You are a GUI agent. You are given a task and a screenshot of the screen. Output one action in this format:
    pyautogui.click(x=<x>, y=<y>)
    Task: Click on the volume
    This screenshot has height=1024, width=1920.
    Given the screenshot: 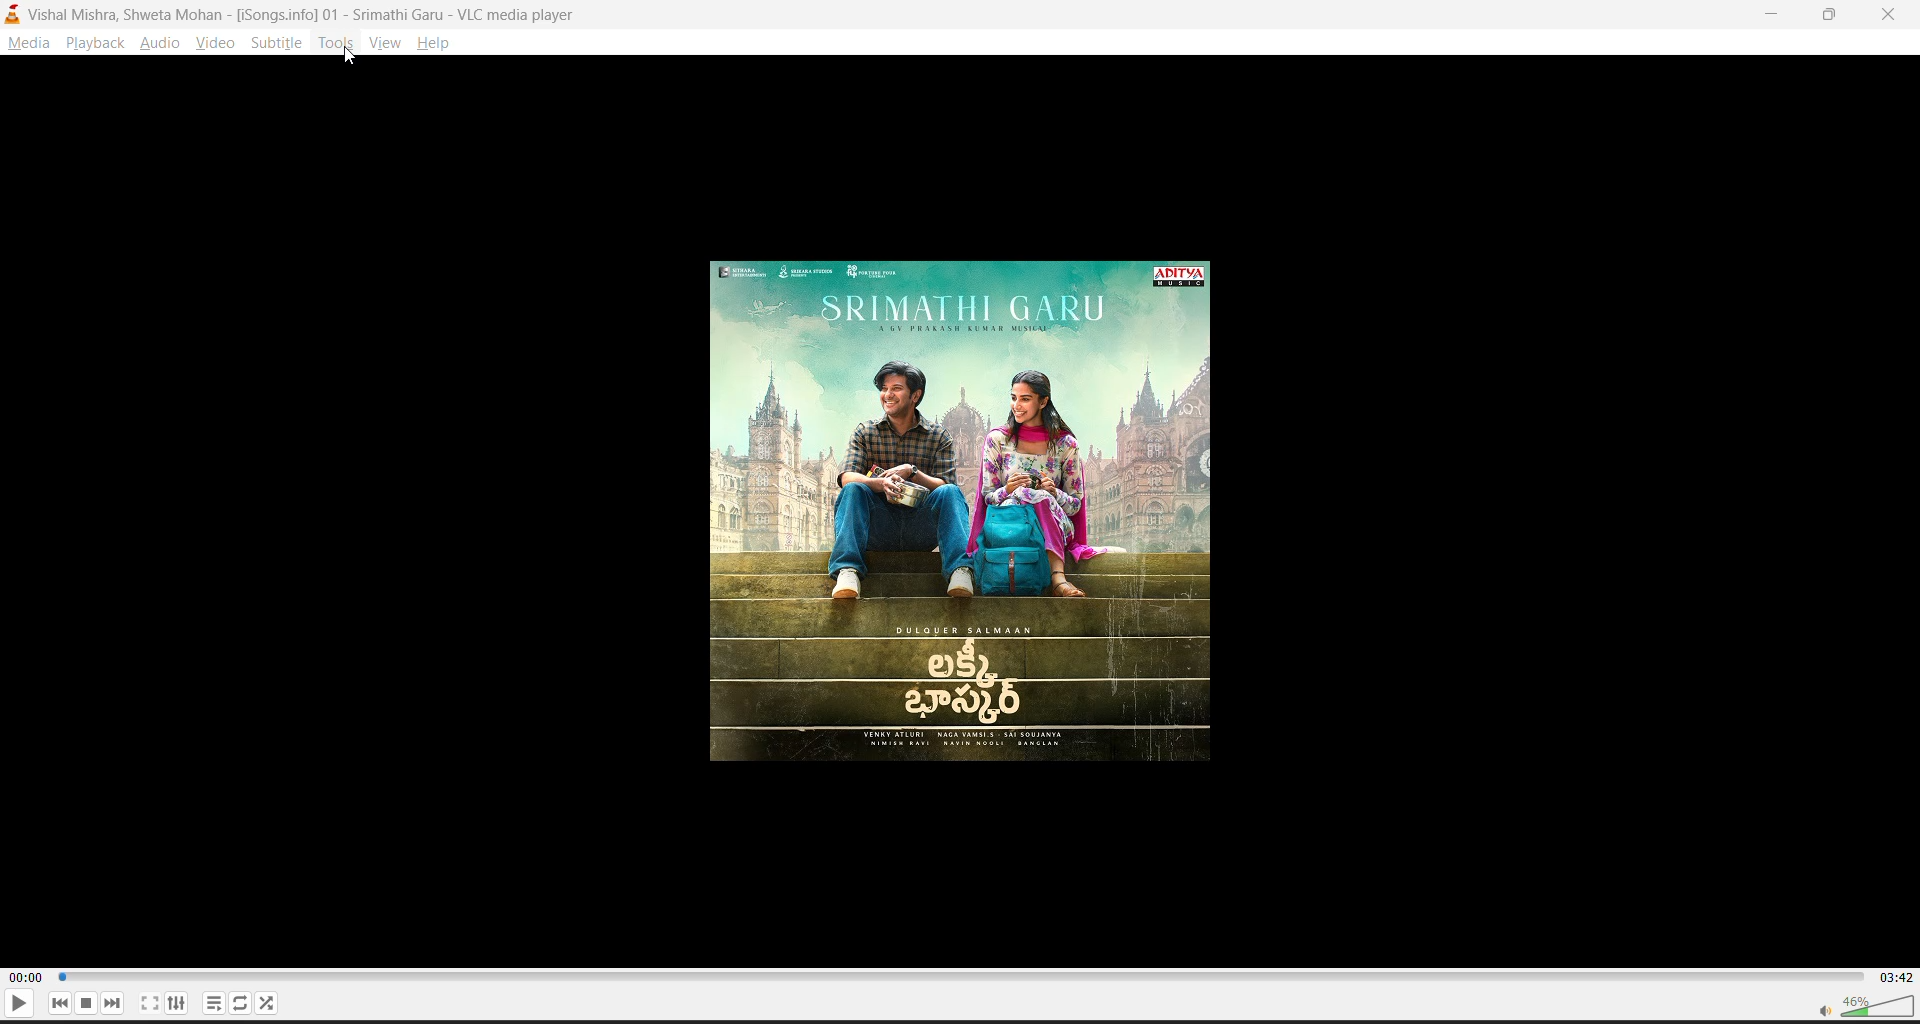 What is the action you would take?
    pyautogui.click(x=1856, y=1004)
    